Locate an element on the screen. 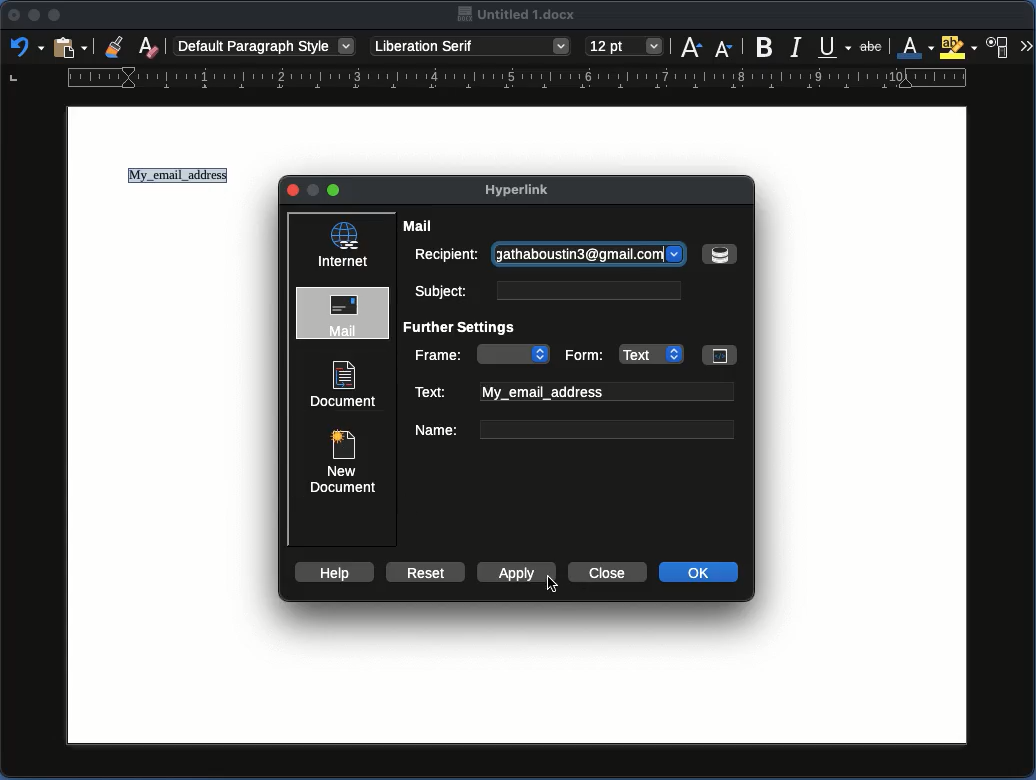  More is located at coordinates (1026, 44).